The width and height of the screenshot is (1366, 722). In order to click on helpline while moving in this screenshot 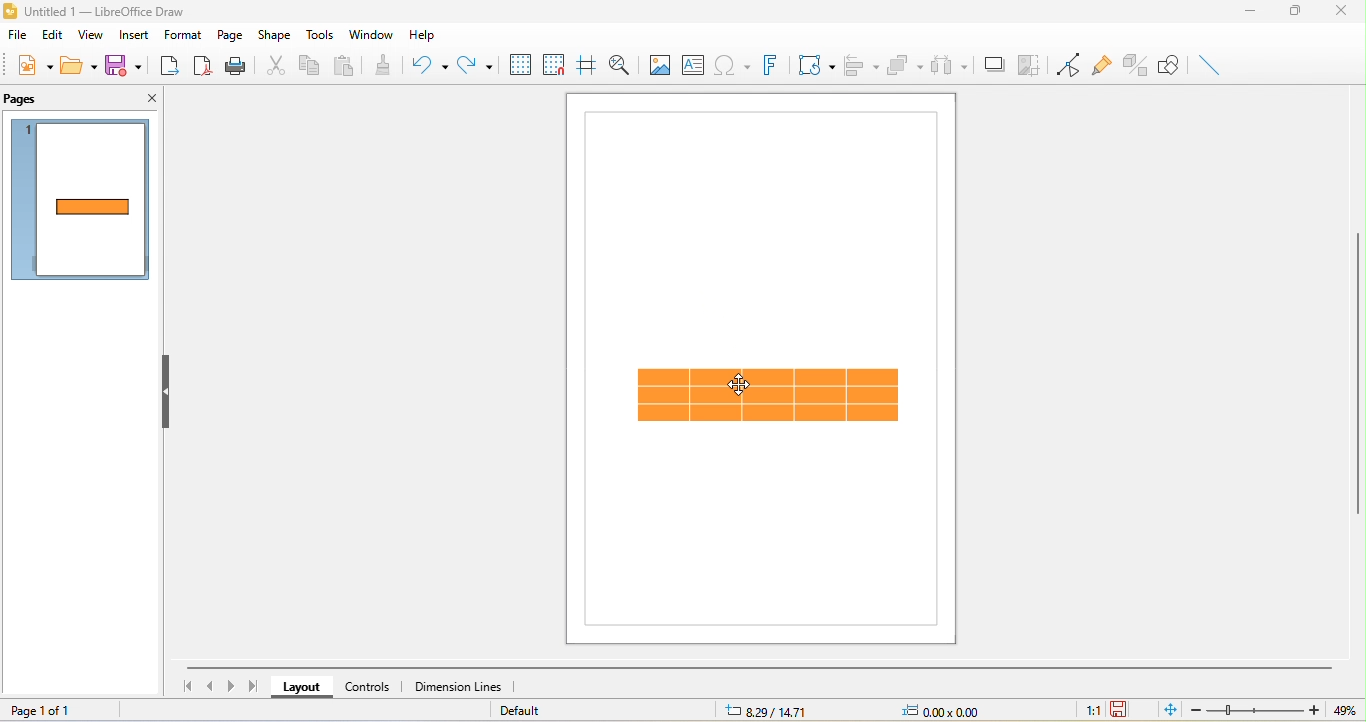, I will do `click(587, 65)`.